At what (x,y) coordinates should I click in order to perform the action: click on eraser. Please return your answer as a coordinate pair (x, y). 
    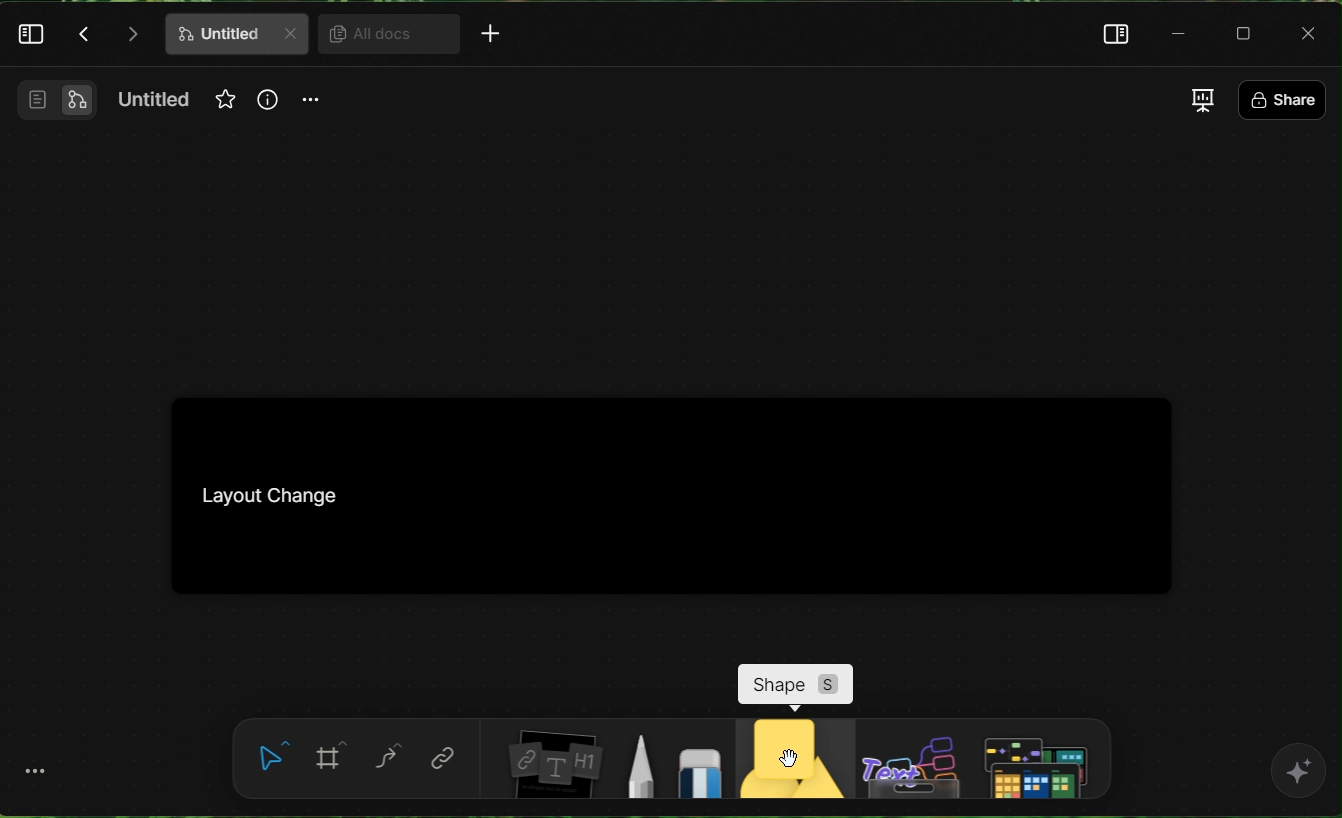
    Looking at the image, I should click on (699, 761).